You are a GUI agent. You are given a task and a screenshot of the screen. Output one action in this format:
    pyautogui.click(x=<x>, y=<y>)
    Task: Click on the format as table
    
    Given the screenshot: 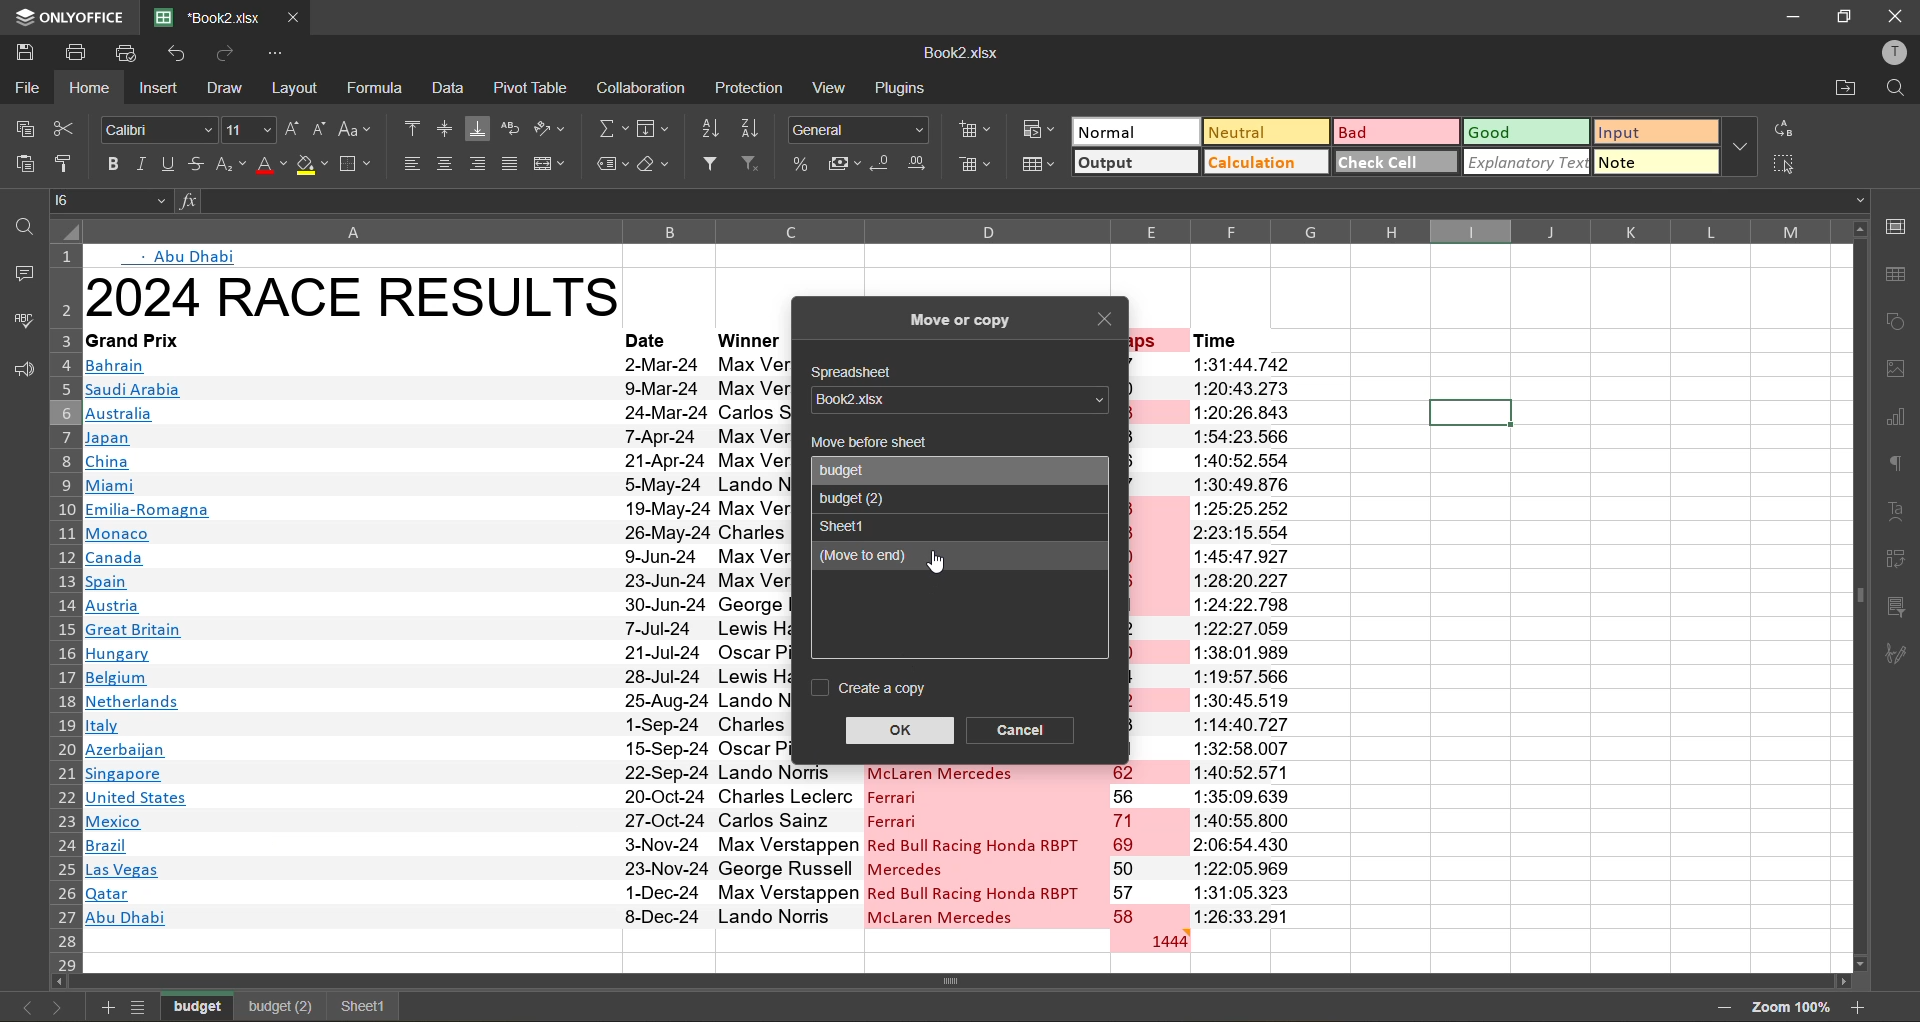 What is the action you would take?
    pyautogui.click(x=1040, y=164)
    